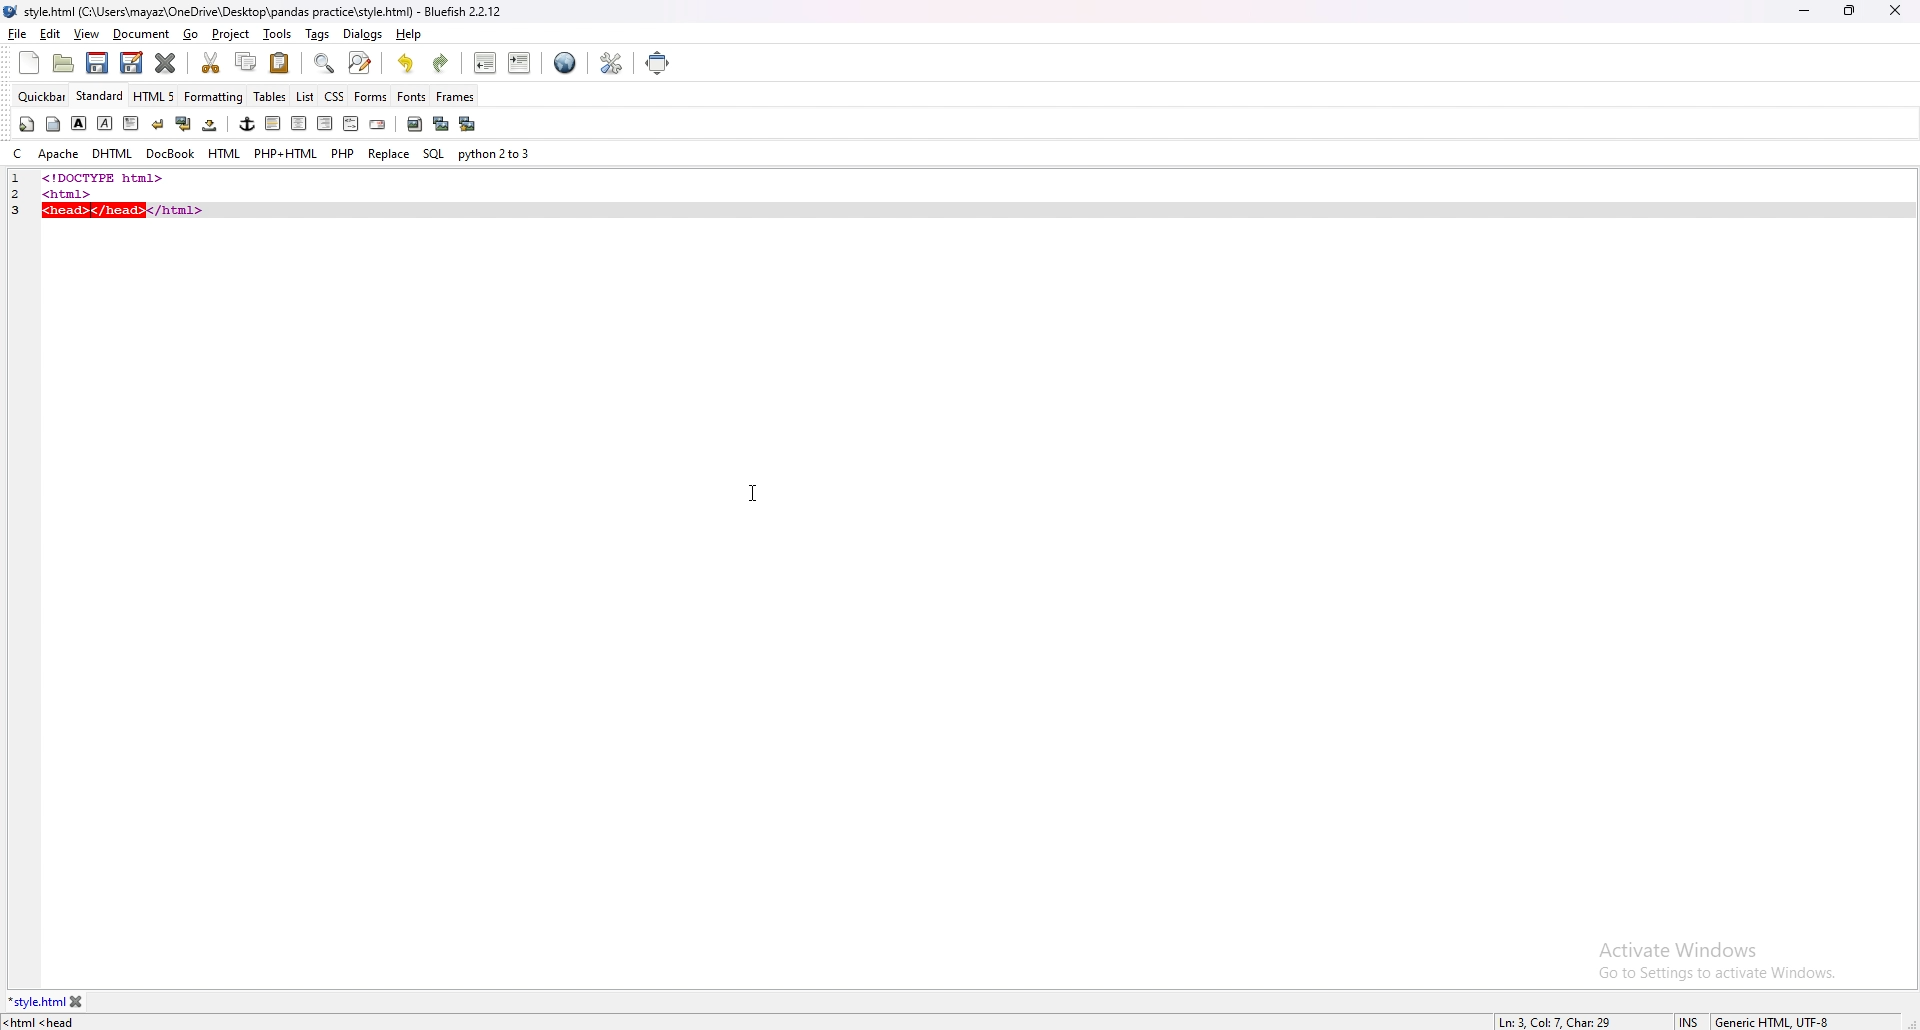  I want to click on new, so click(29, 63).